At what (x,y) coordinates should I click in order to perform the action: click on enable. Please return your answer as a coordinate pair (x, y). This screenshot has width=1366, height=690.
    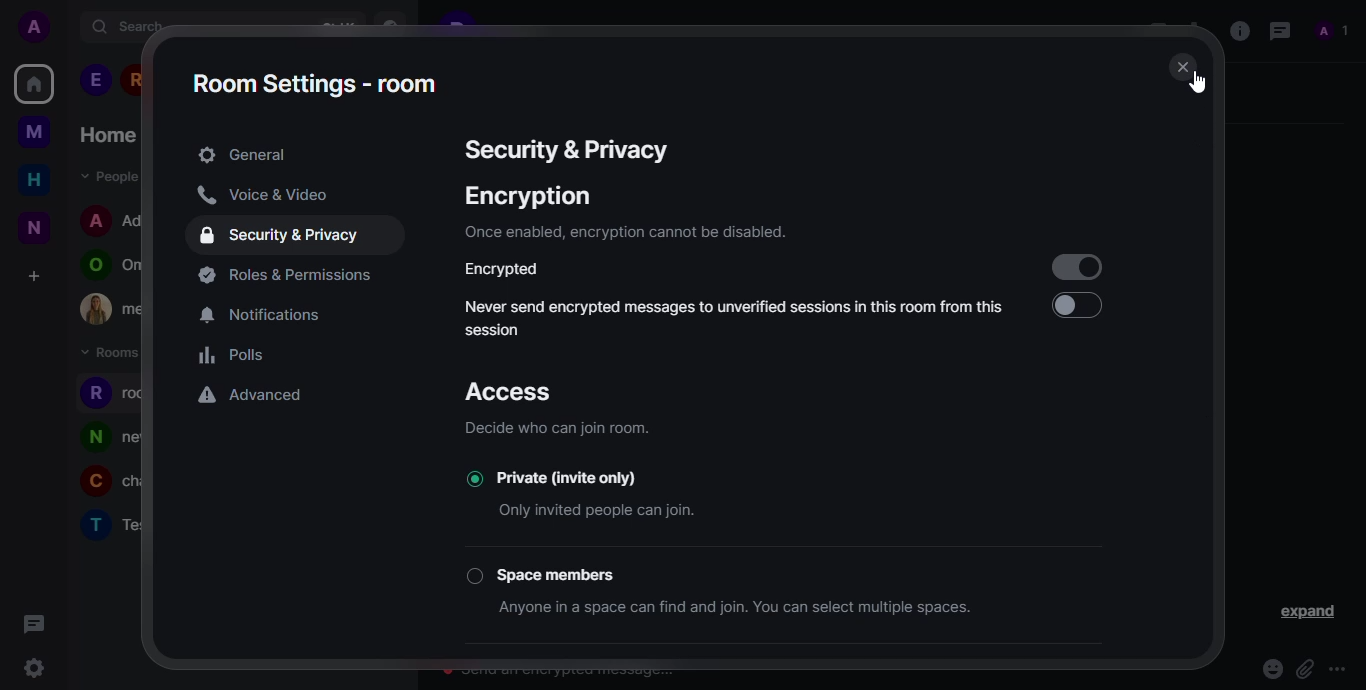
    Looking at the image, I should click on (1075, 306).